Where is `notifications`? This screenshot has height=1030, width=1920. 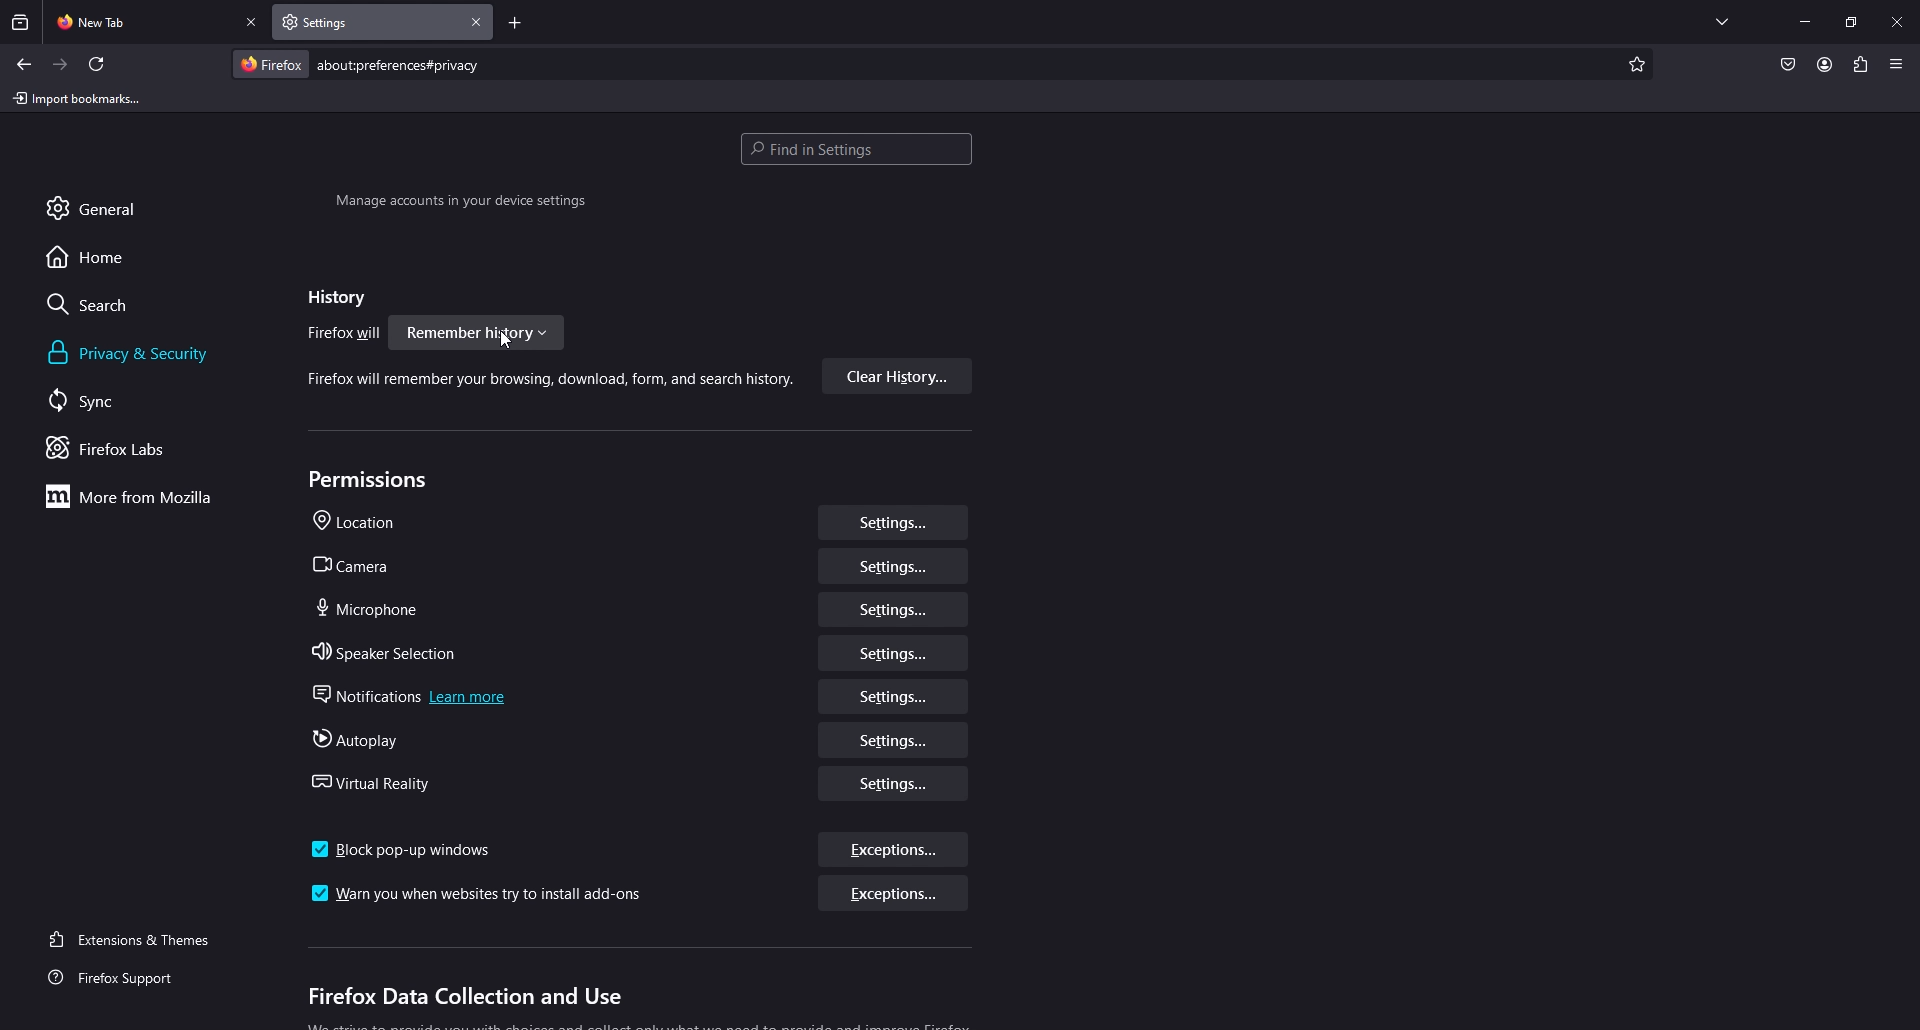
notifications is located at coordinates (415, 697).